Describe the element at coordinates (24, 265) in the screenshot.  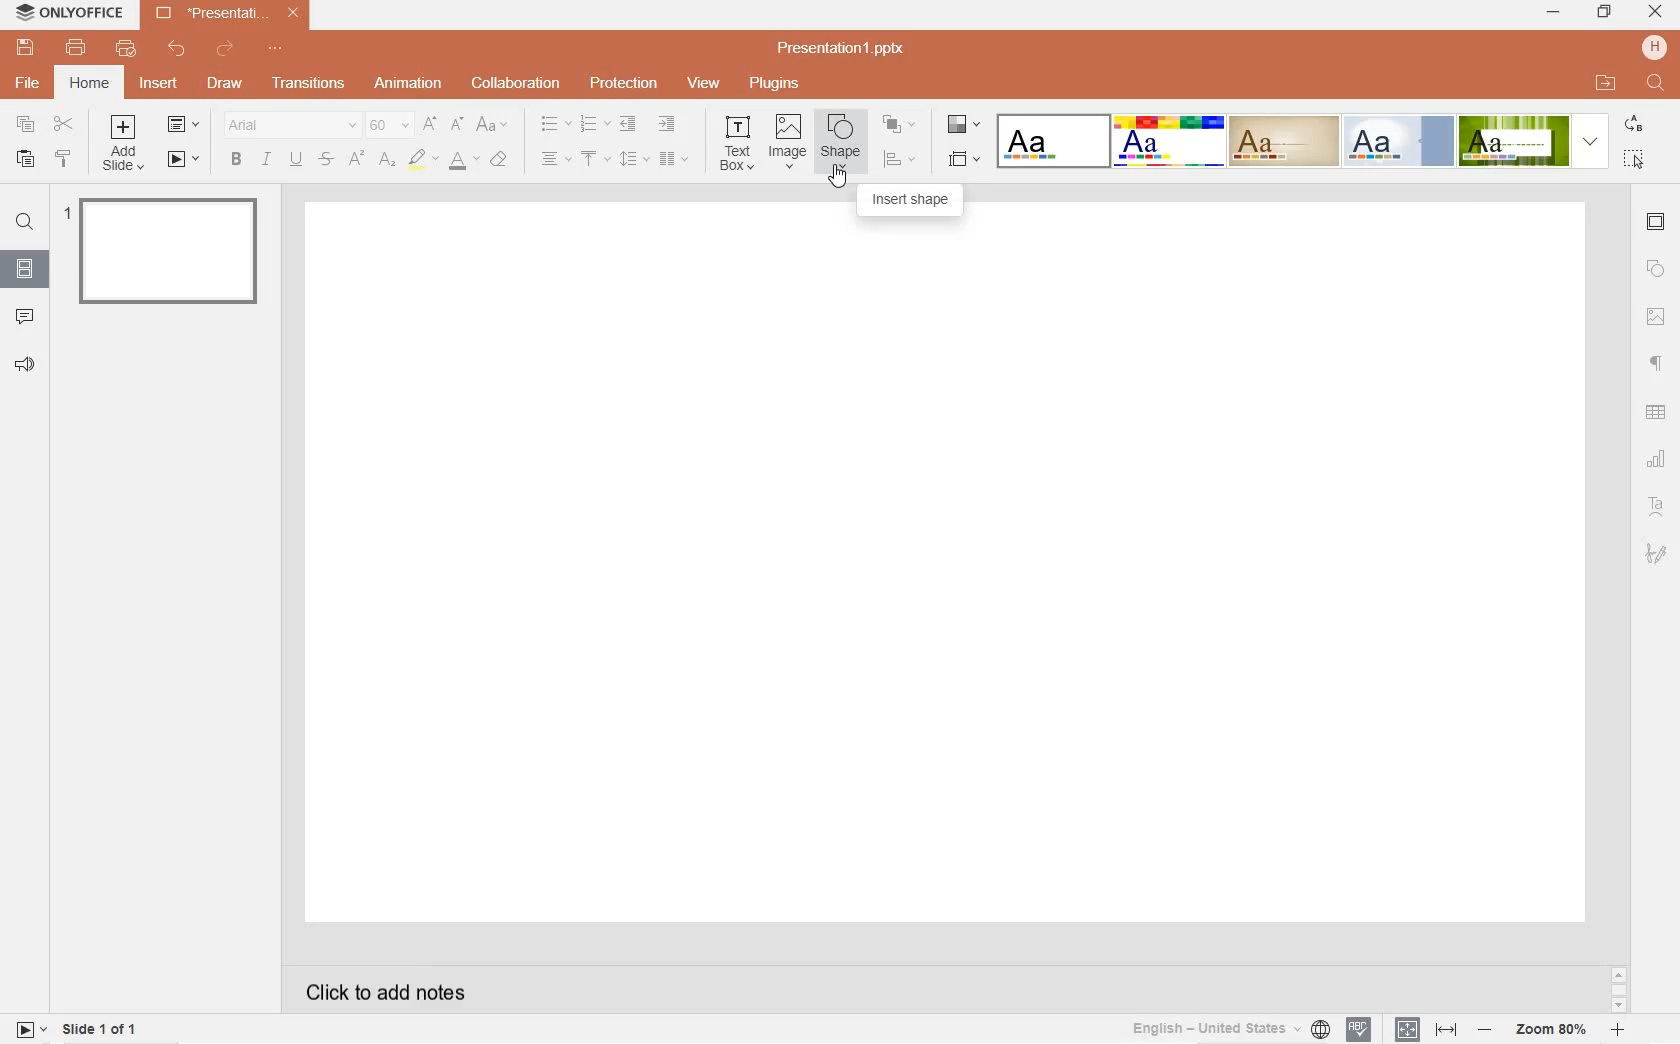
I see `slides` at that location.